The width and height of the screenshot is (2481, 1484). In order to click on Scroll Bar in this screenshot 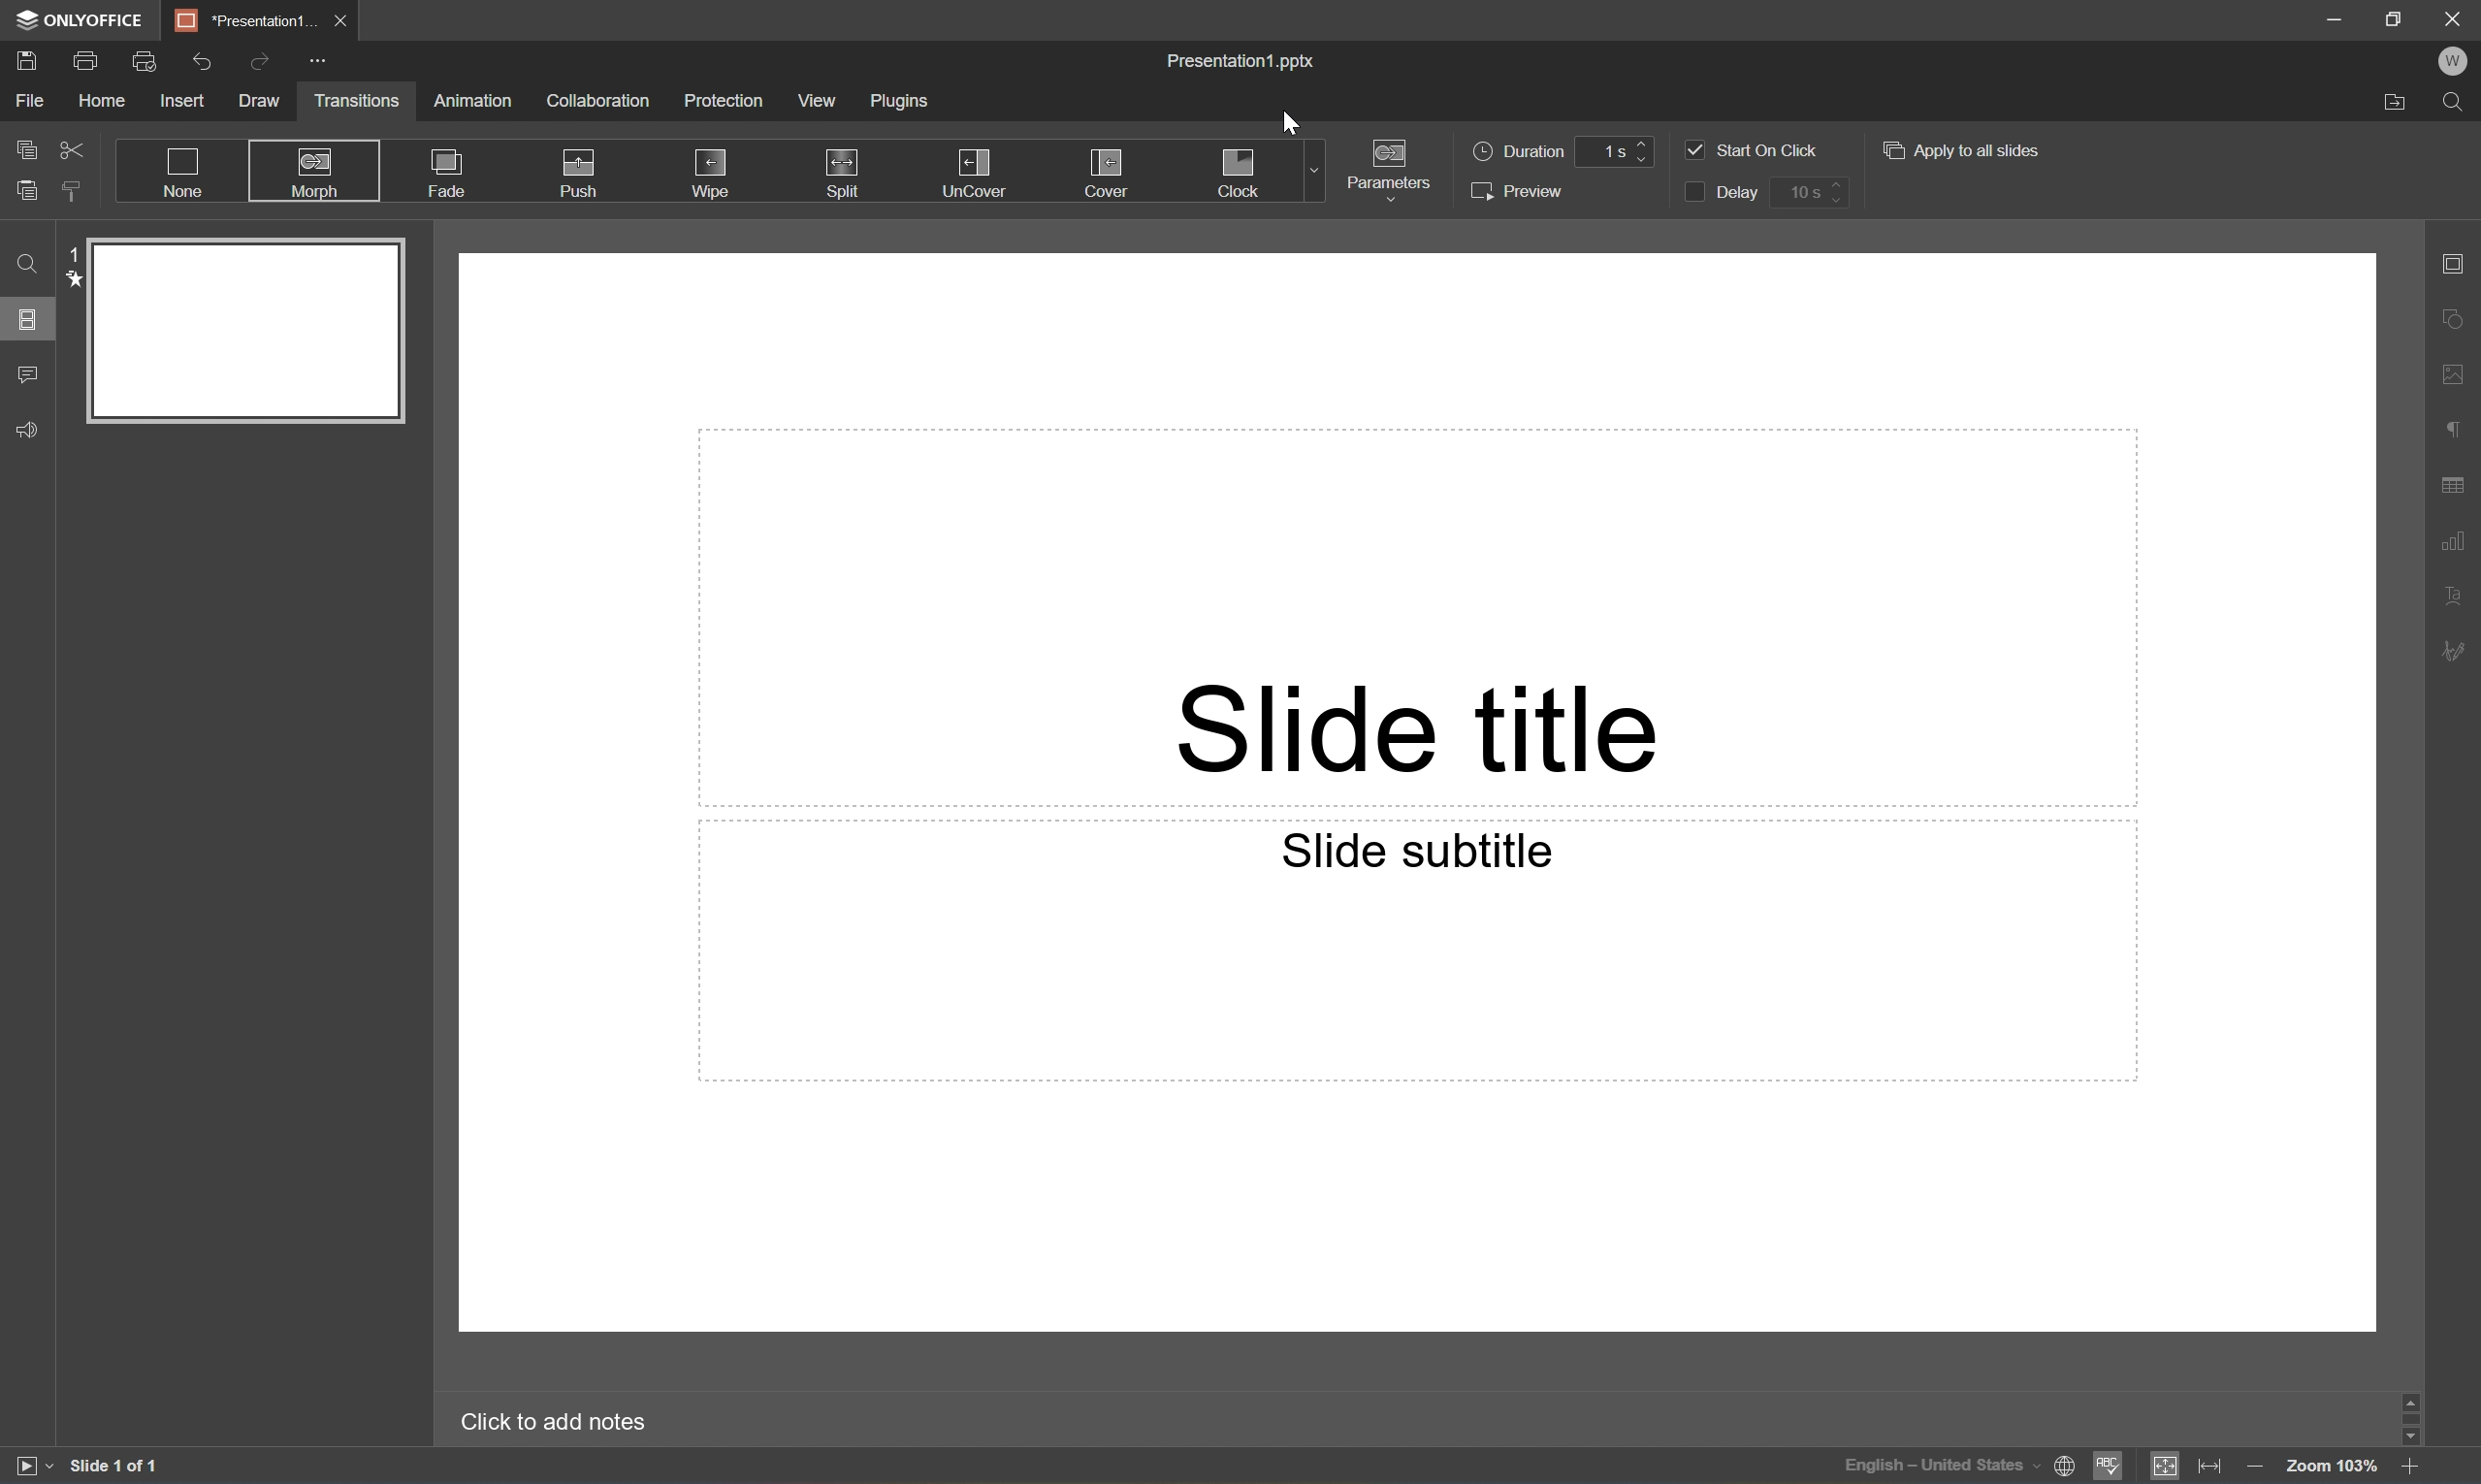, I will do `click(2405, 1416)`.